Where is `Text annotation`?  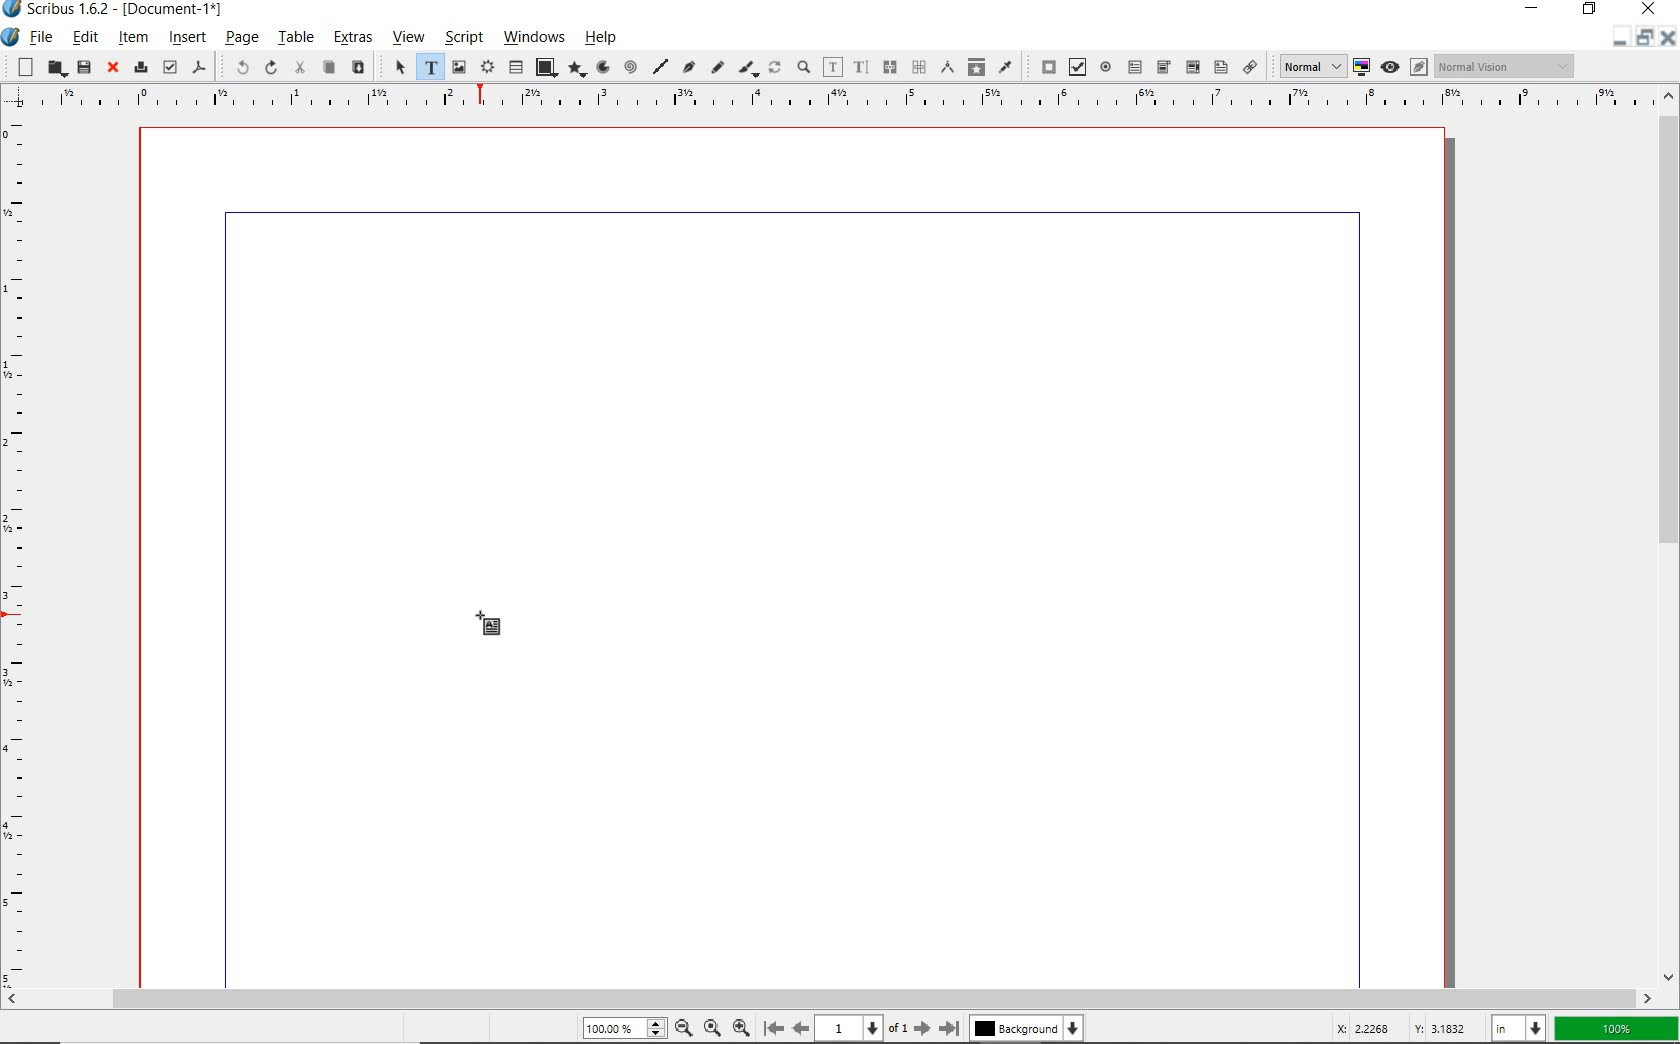 Text annotation is located at coordinates (1220, 69).